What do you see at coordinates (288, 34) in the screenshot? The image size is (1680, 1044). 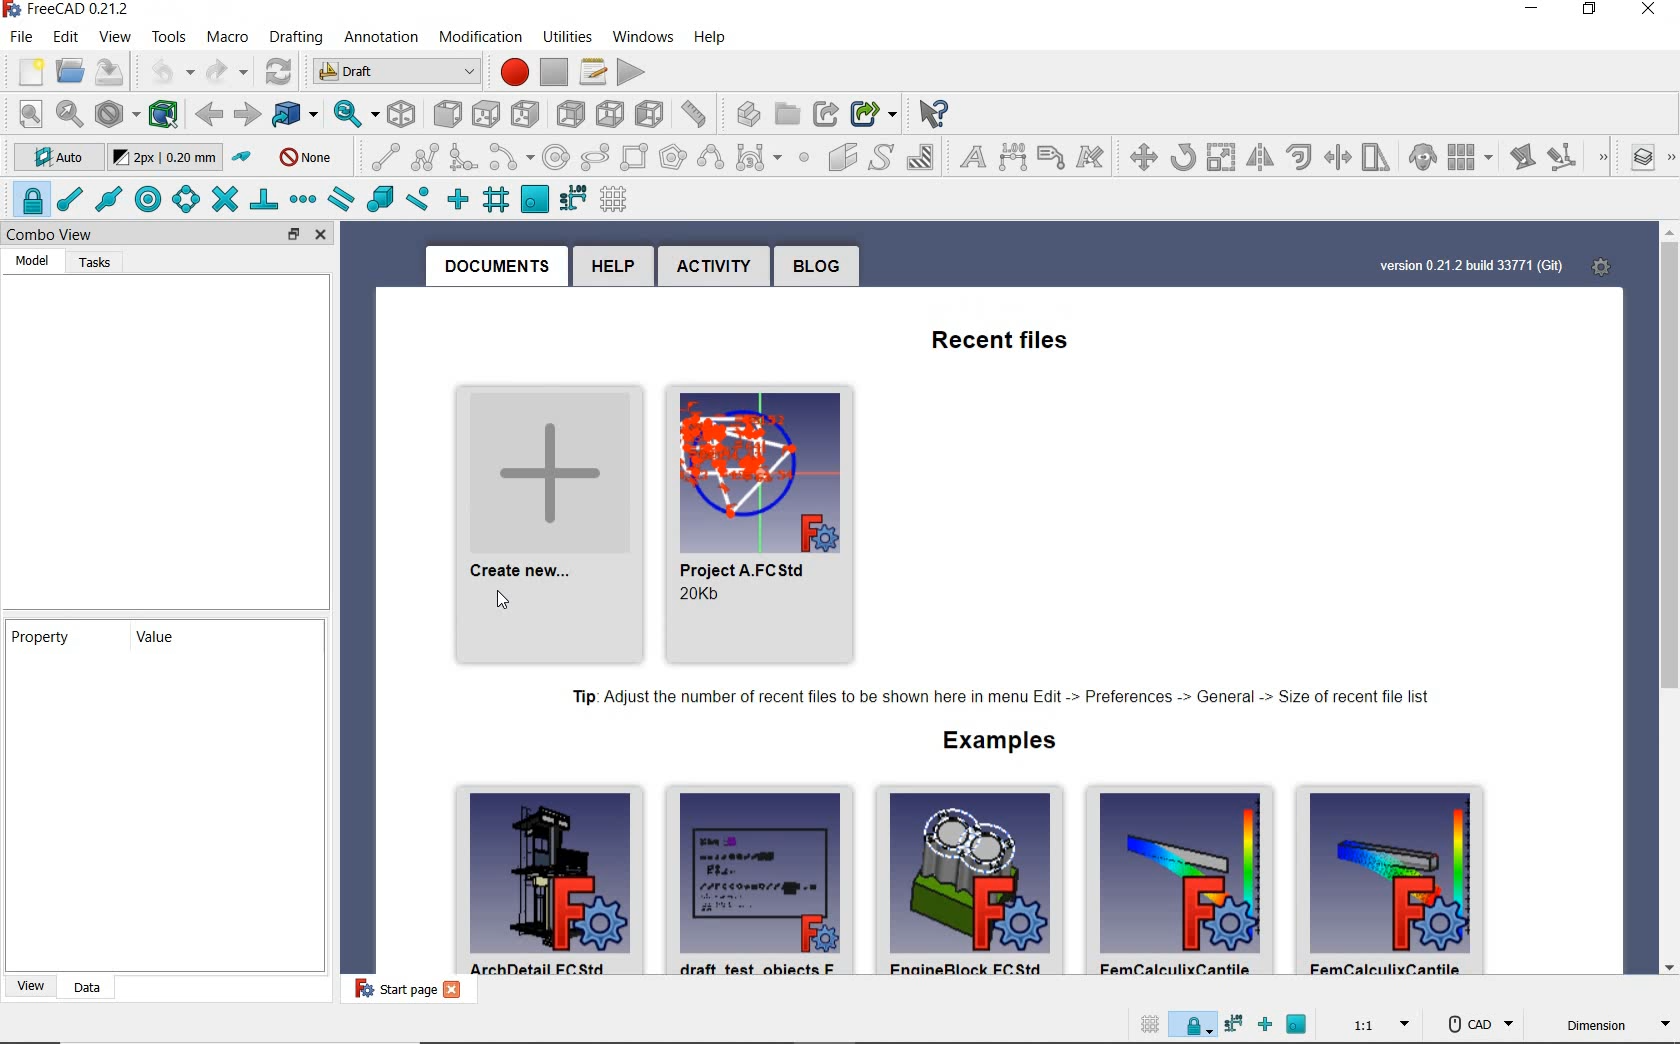 I see `meshes` at bounding box center [288, 34].